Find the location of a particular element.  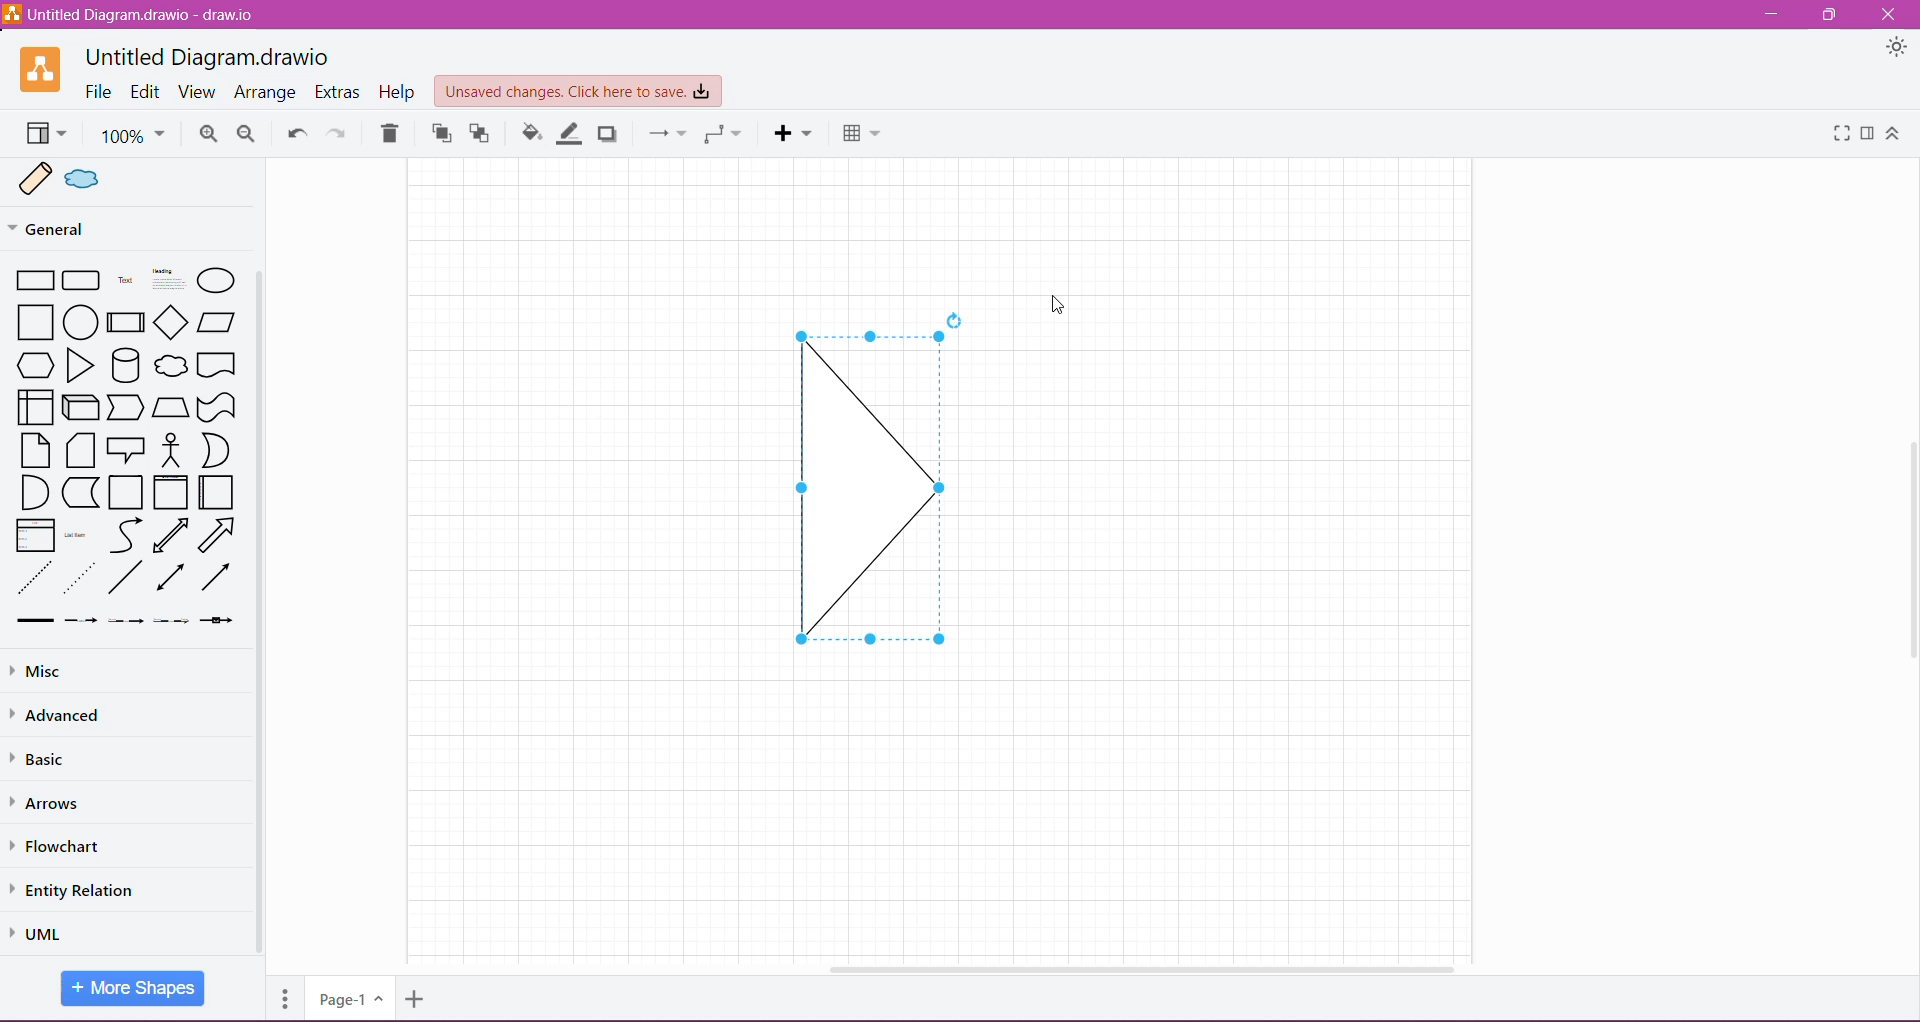

Application Logo is located at coordinates (43, 70).